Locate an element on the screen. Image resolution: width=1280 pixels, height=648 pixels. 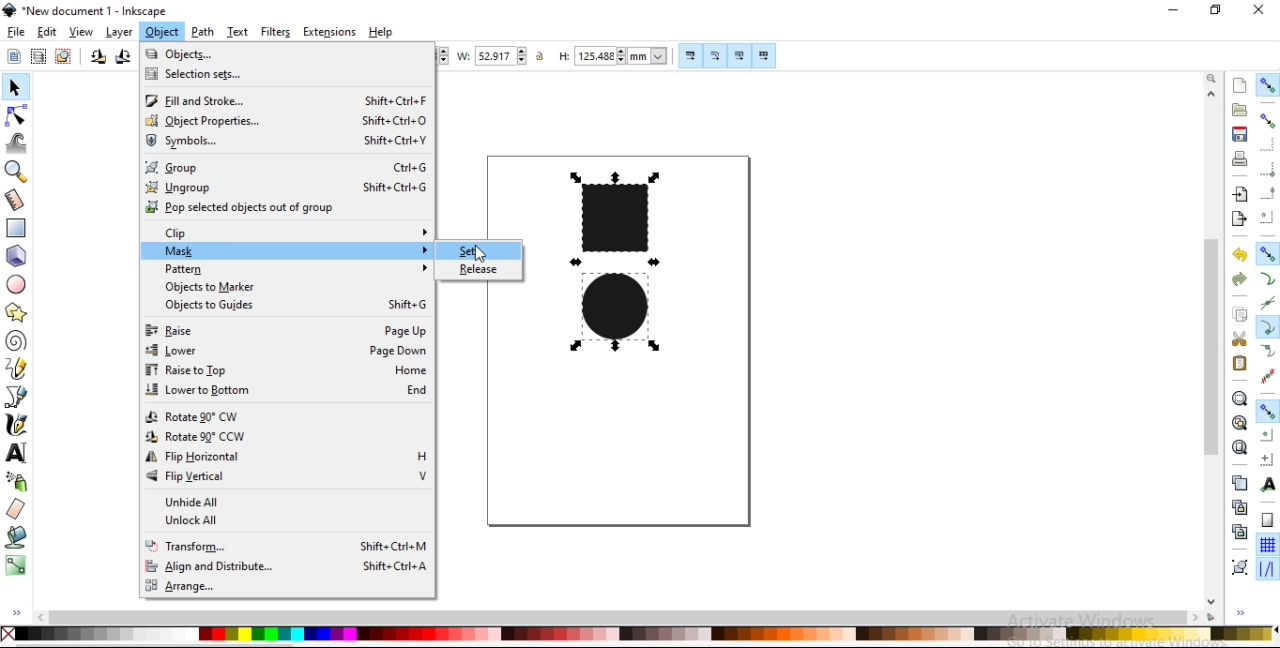
rotate 90 CCW is located at coordinates (284, 436).